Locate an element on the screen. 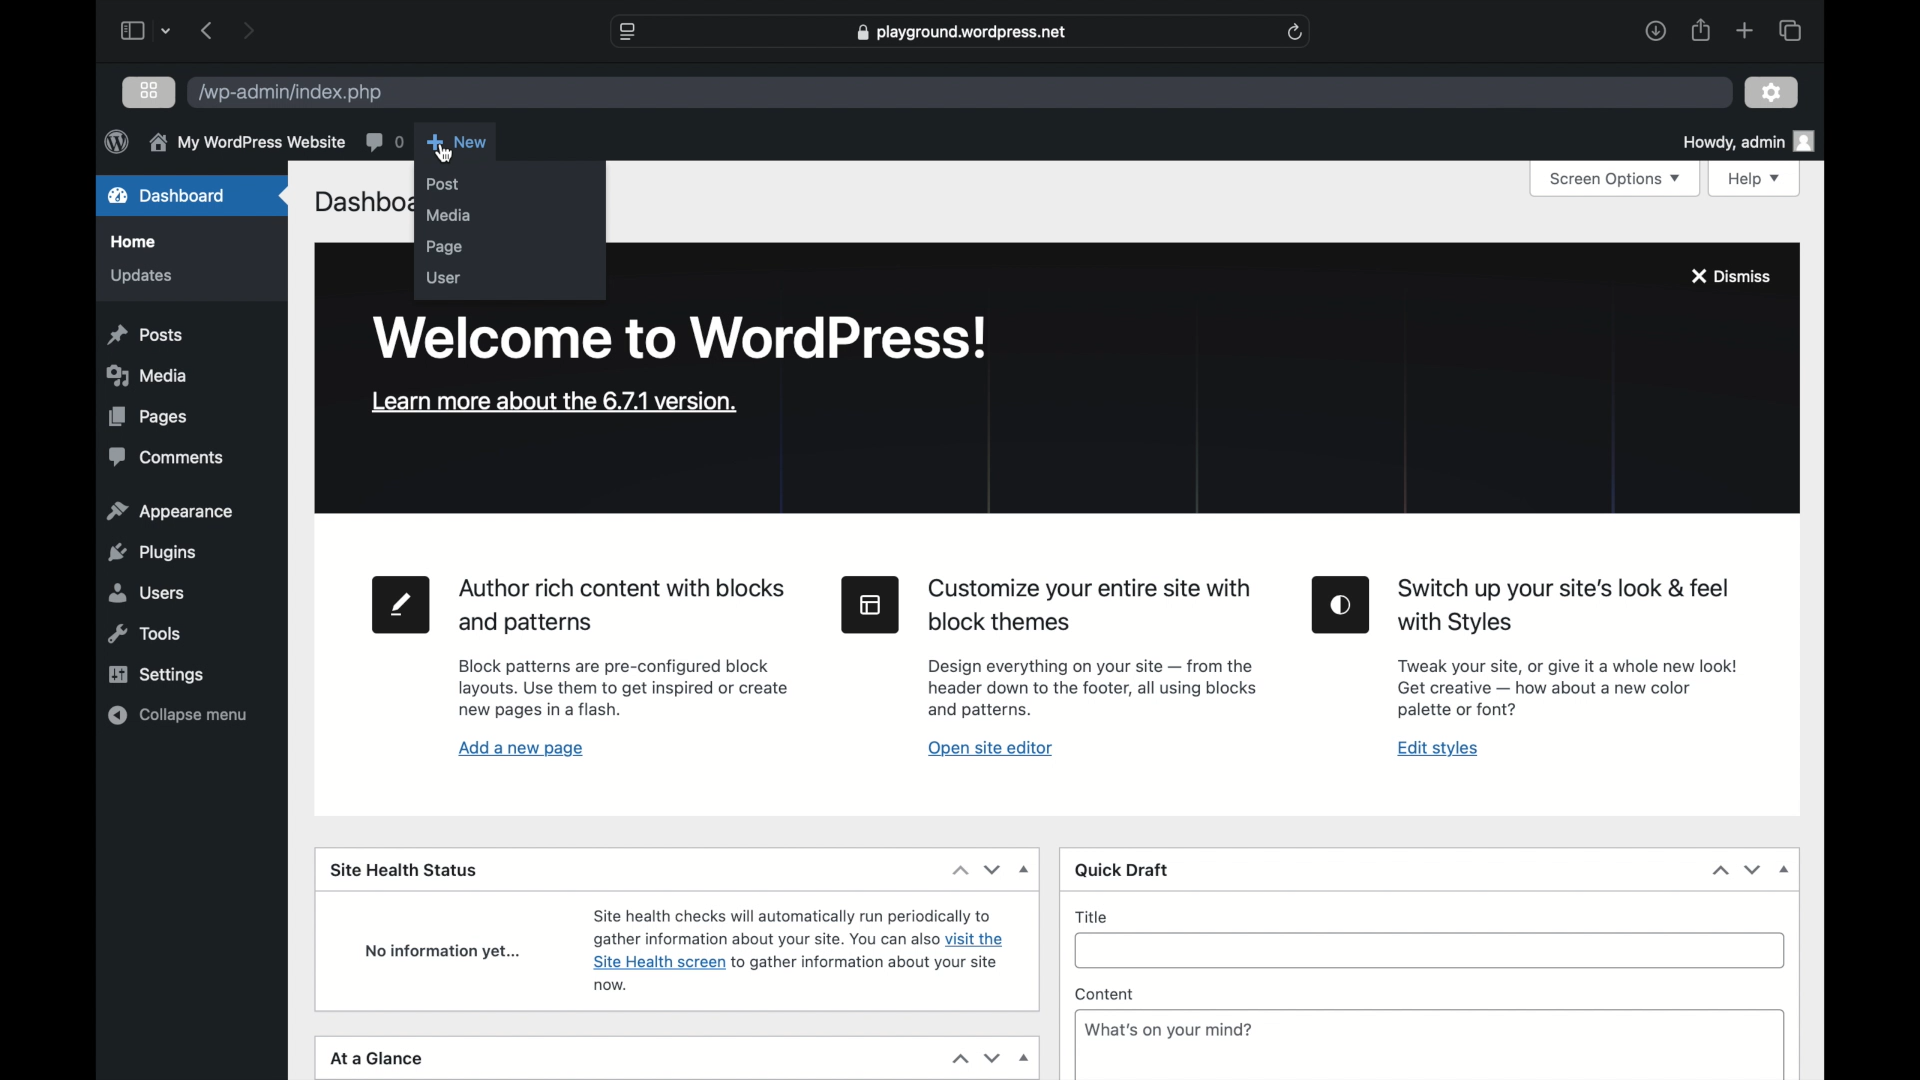  user is located at coordinates (445, 278).